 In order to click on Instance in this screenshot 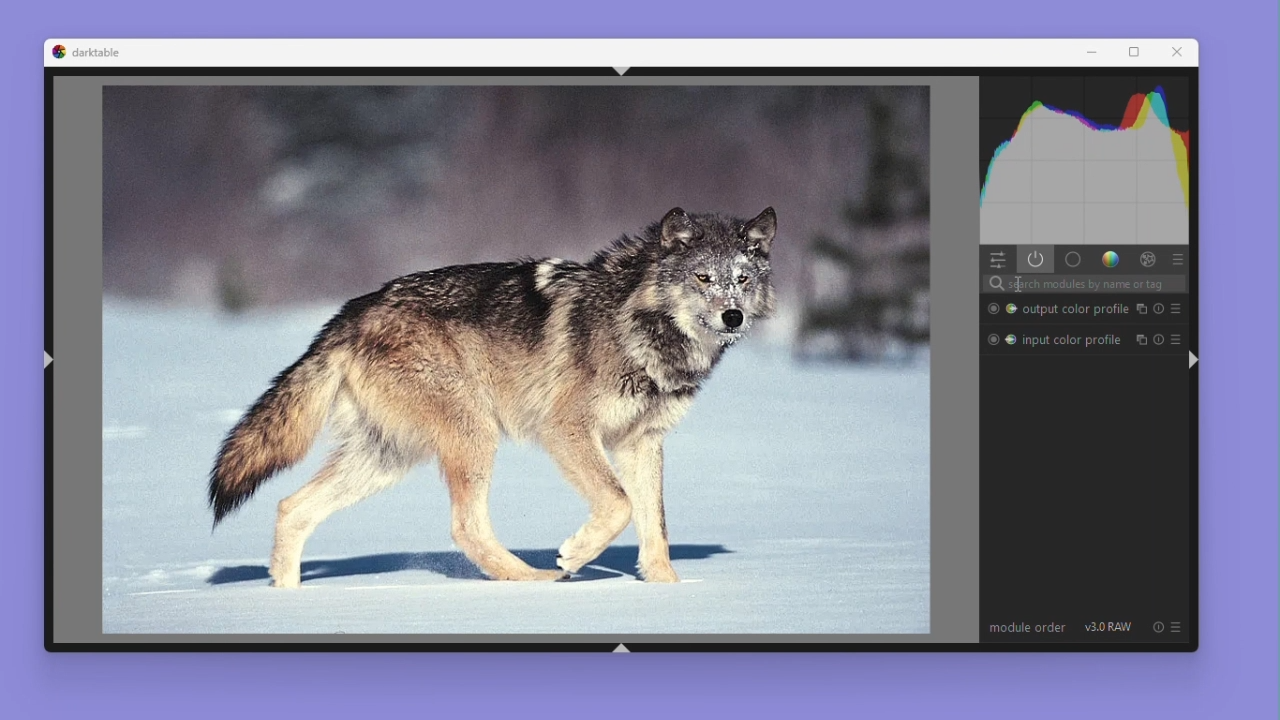, I will do `click(1140, 309)`.